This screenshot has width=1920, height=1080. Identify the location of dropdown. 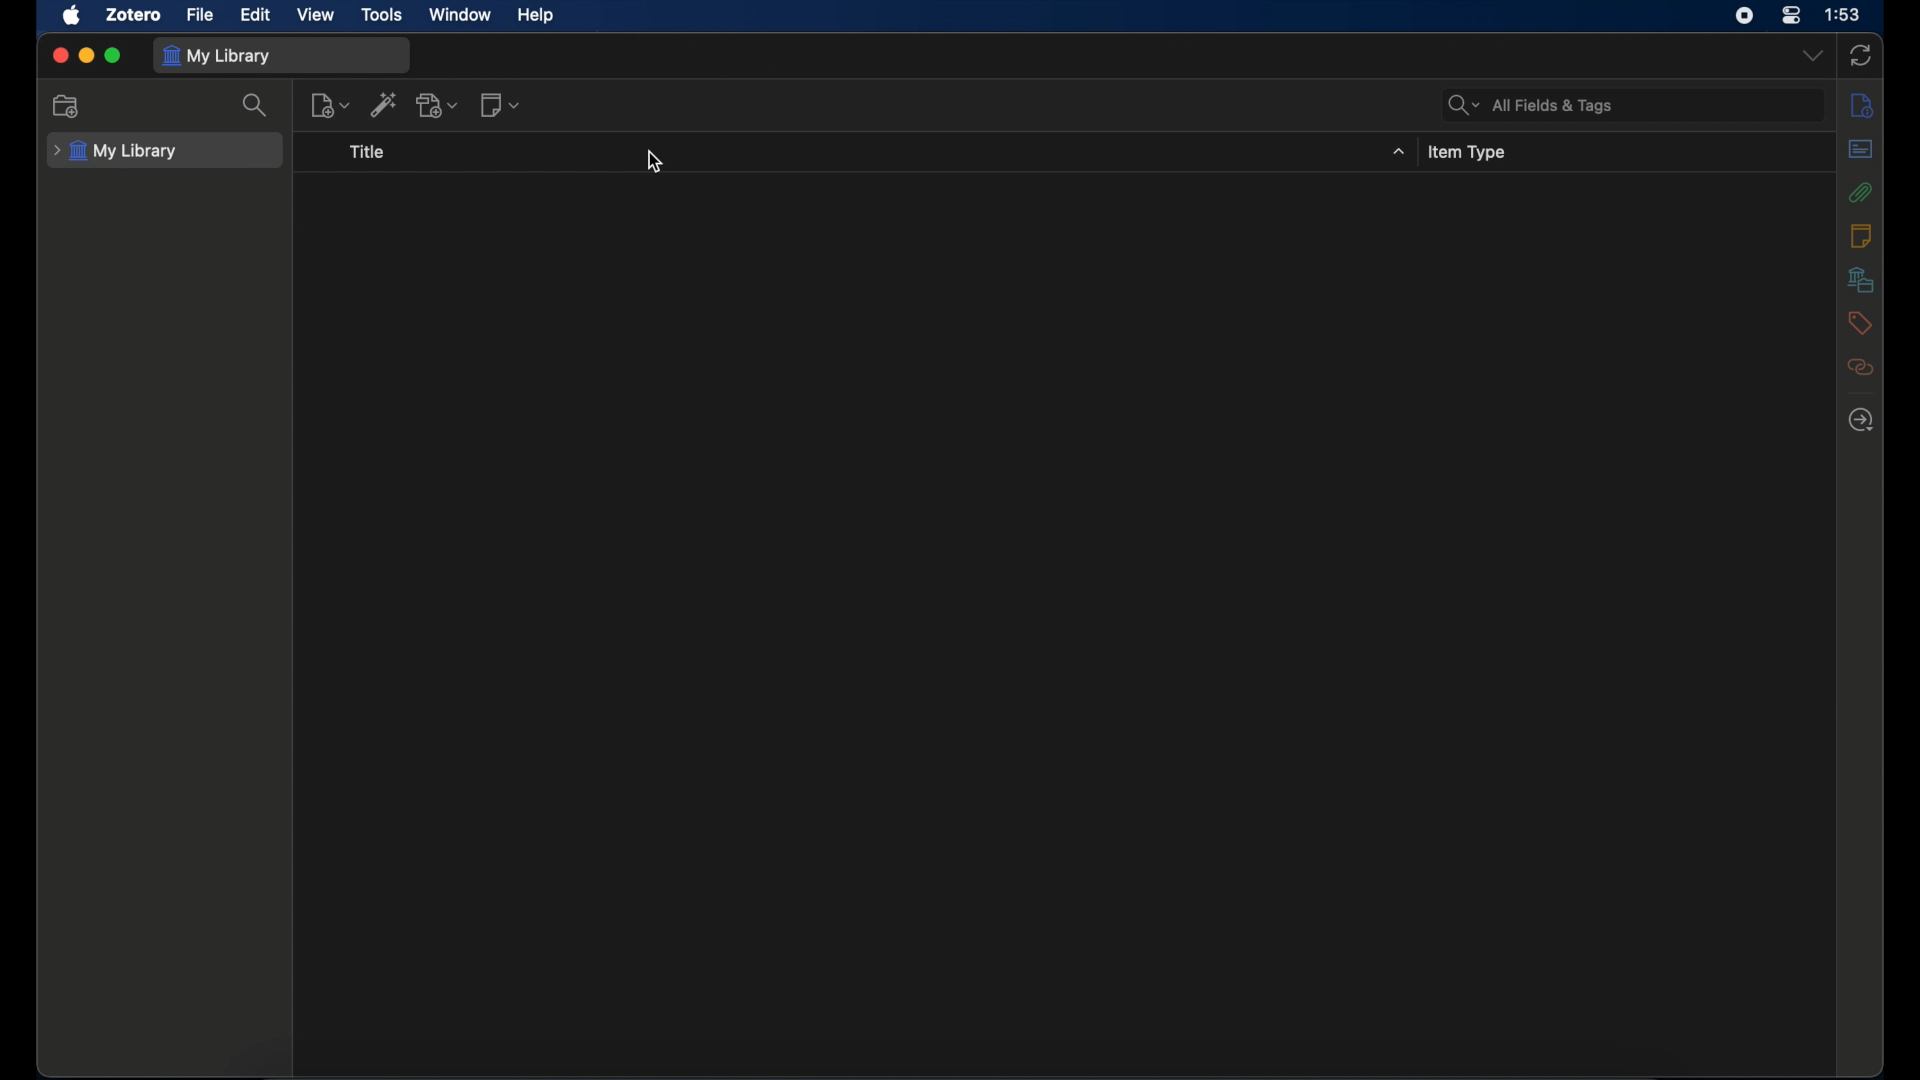
(1399, 152).